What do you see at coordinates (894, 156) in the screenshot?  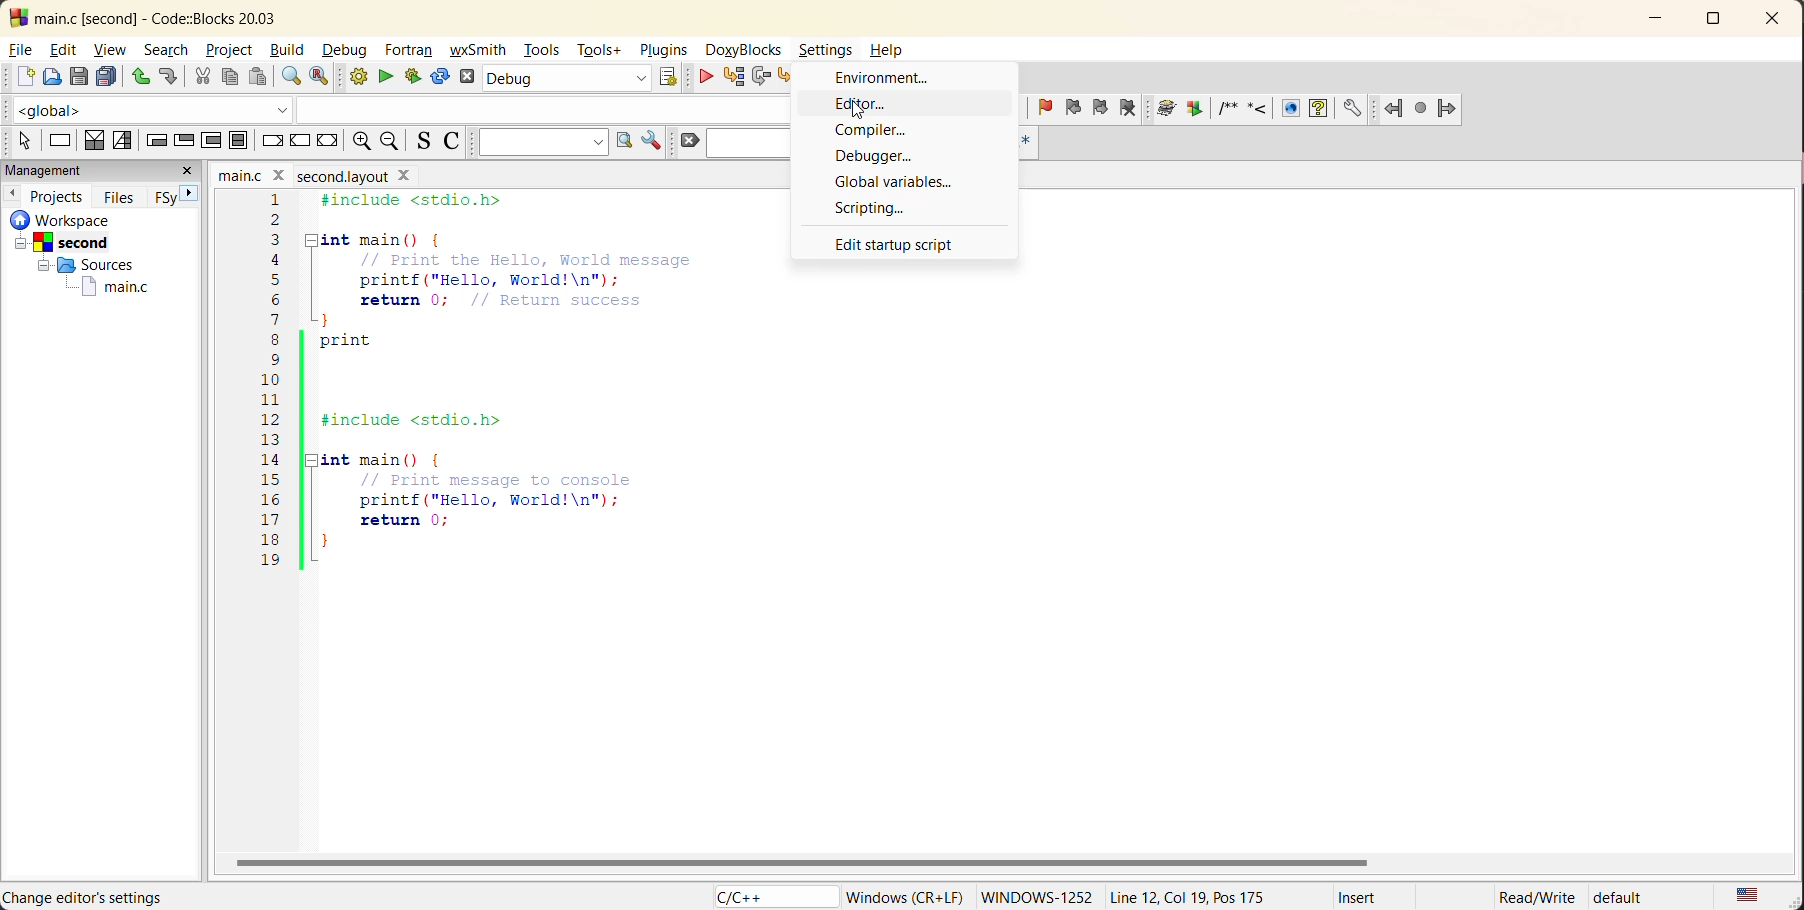 I see `debugger` at bounding box center [894, 156].